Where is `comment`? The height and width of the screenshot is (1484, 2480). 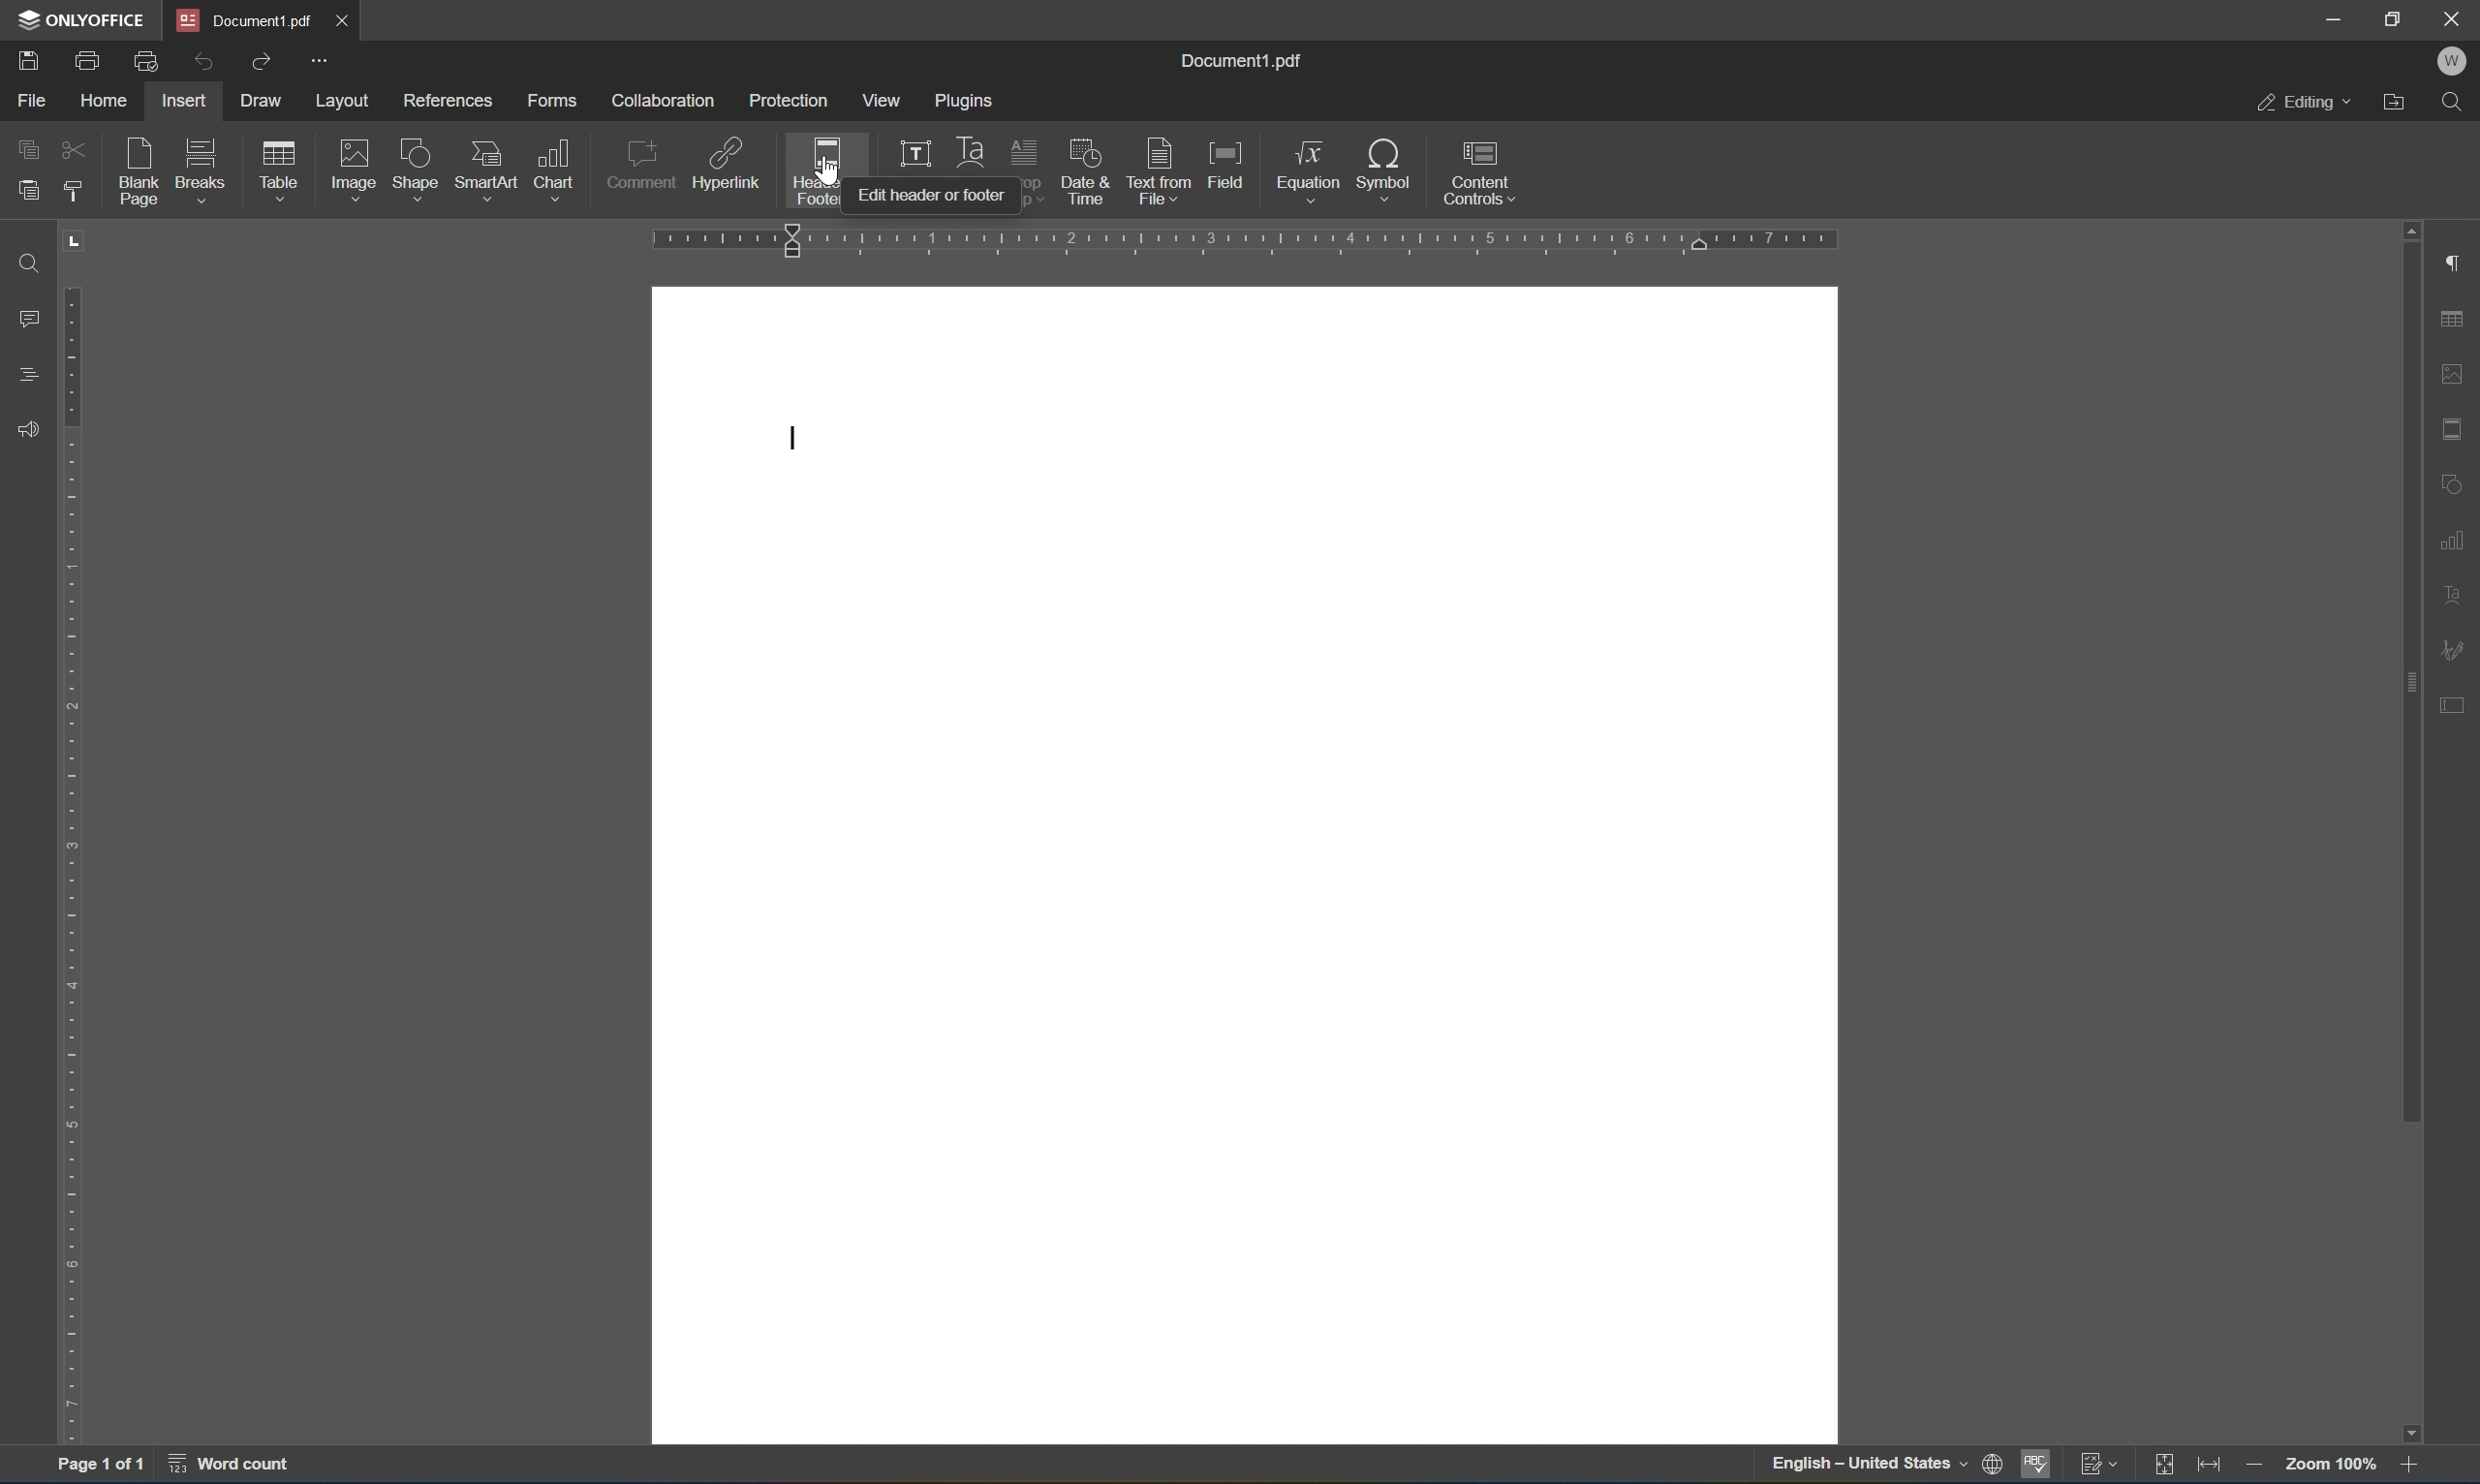 comment is located at coordinates (643, 165).